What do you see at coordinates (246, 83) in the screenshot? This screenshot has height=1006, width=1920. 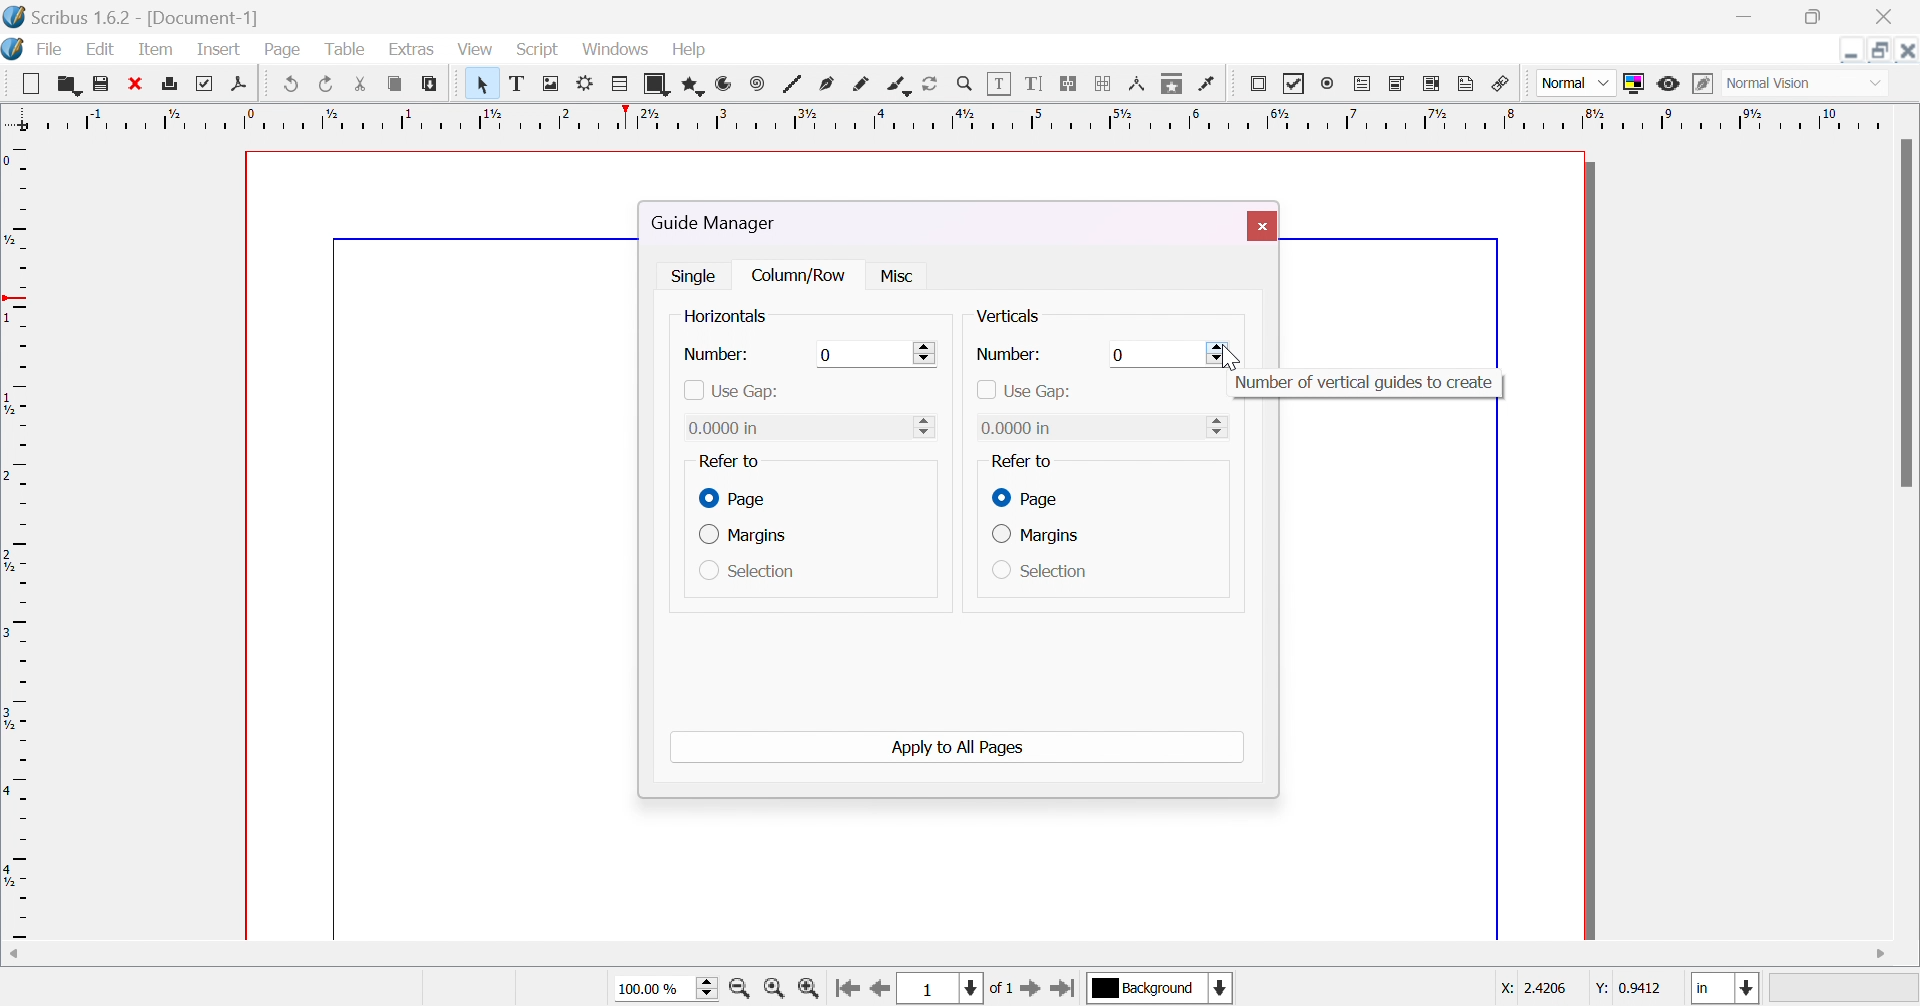 I see `save as pdf` at bounding box center [246, 83].